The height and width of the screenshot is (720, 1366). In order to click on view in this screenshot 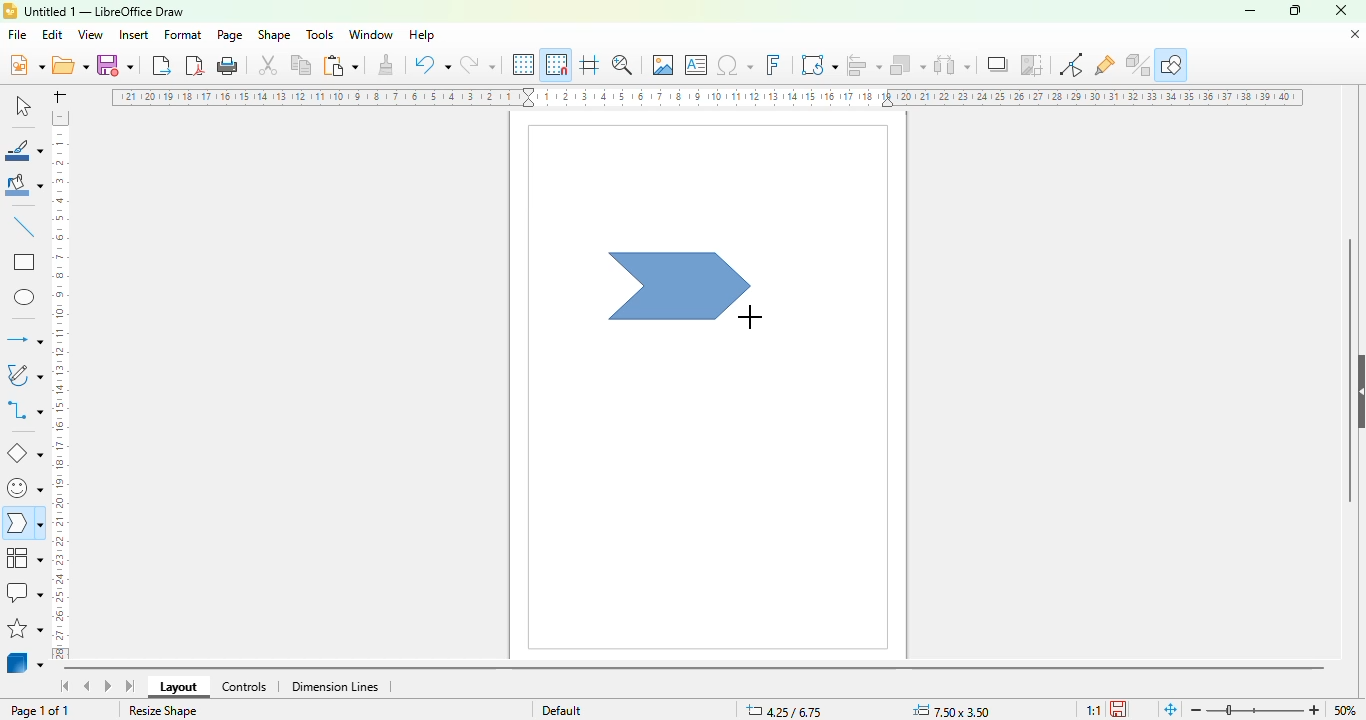, I will do `click(90, 35)`.